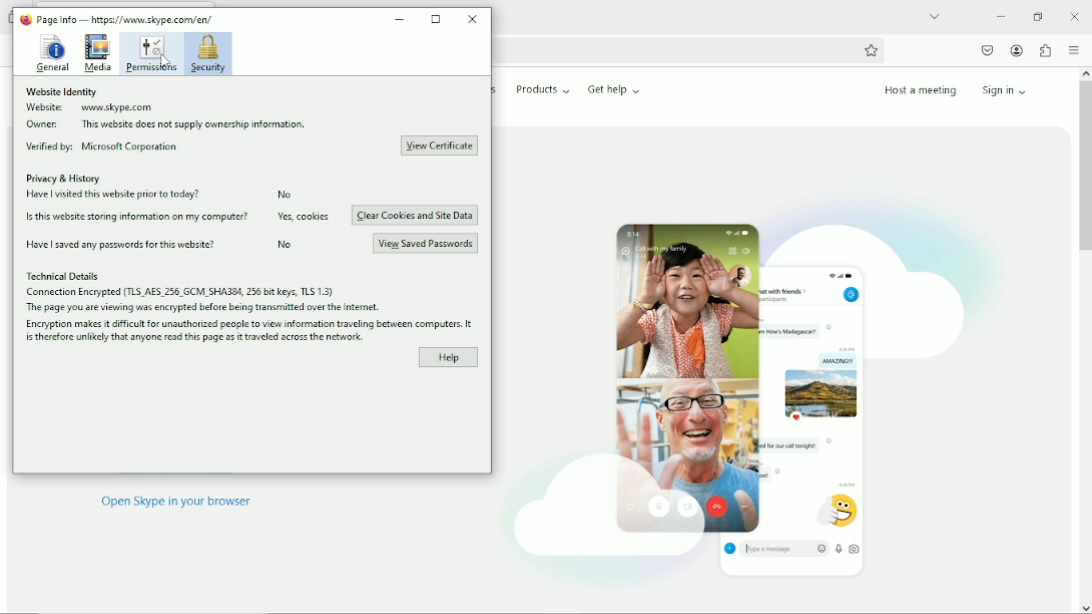 This screenshot has width=1092, height=614. What do you see at coordinates (934, 15) in the screenshot?
I see `List all tabs` at bounding box center [934, 15].